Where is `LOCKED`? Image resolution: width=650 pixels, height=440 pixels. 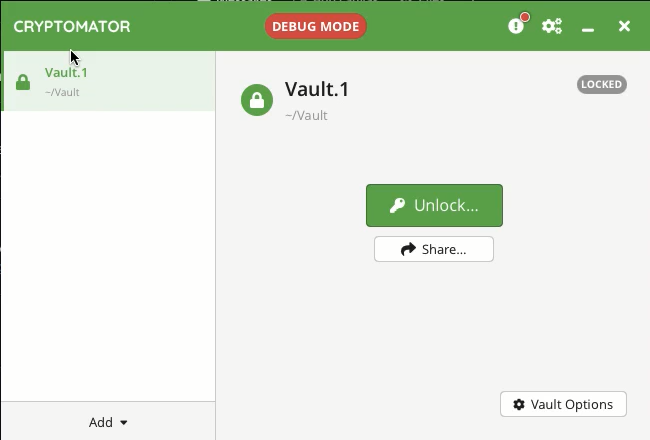 LOCKED is located at coordinates (603, 84).